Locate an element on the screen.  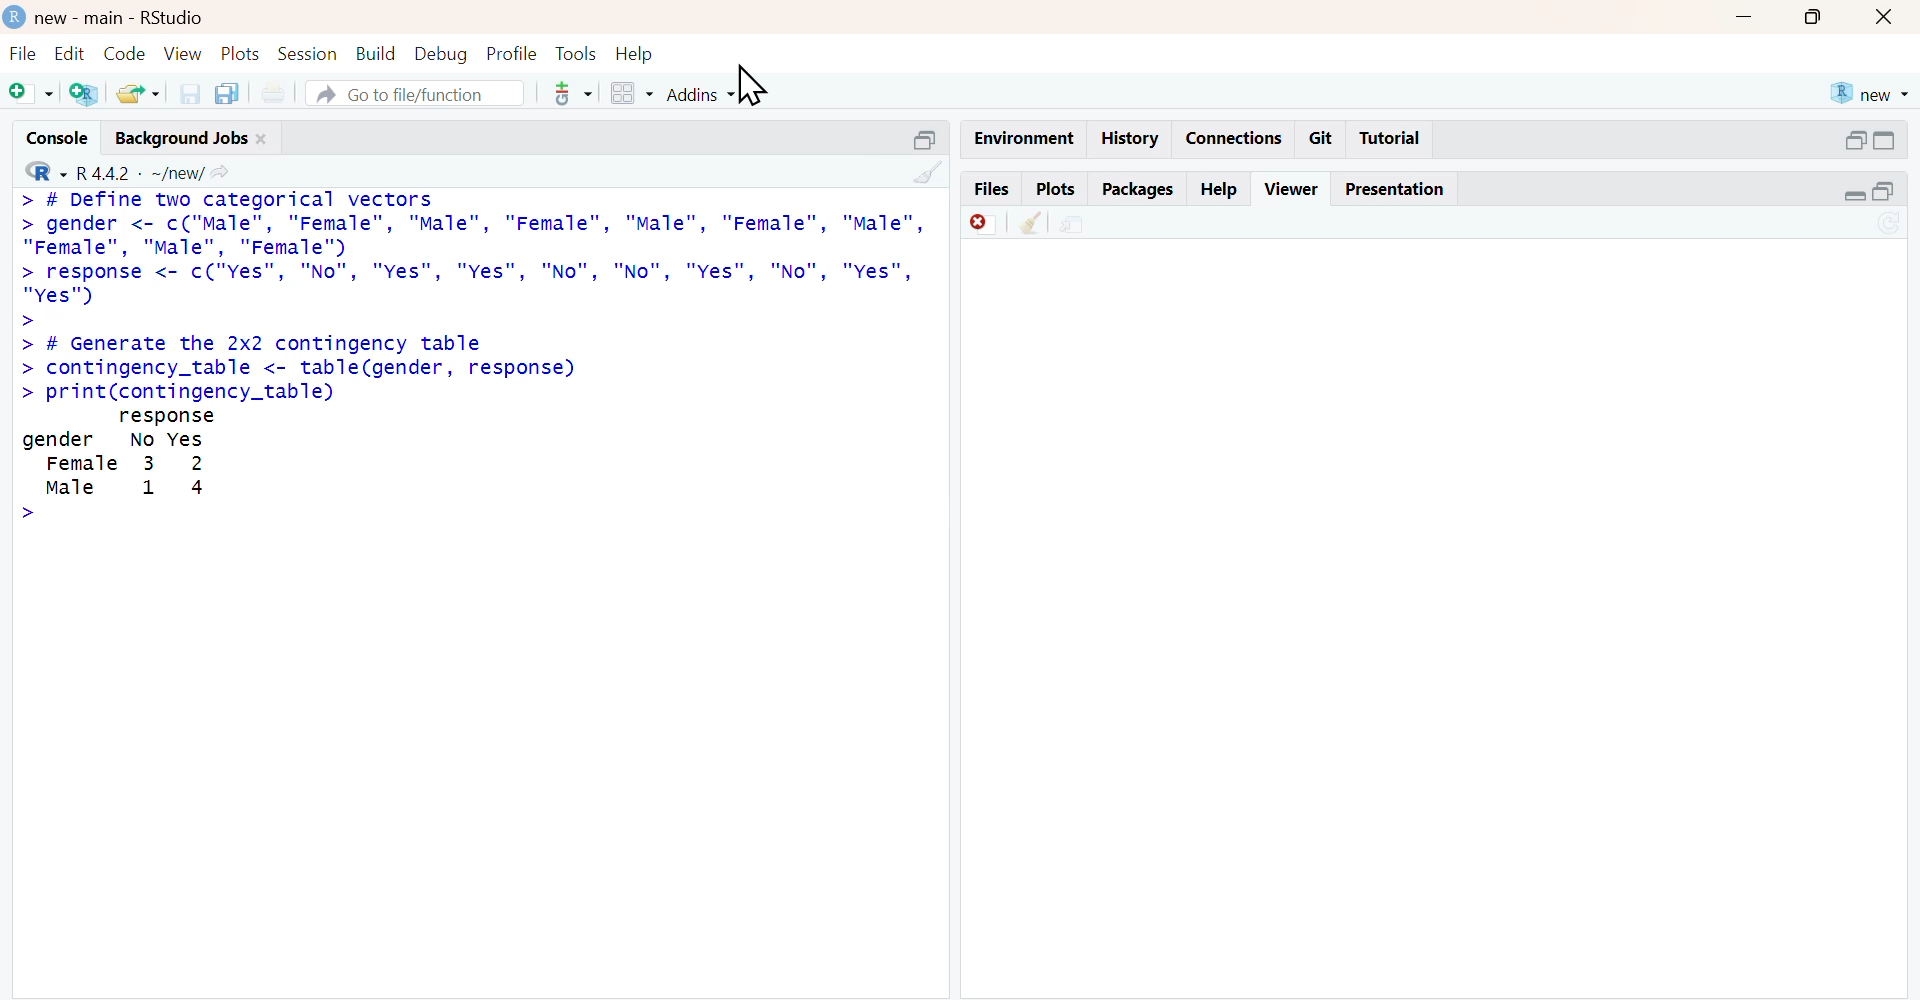
Sync is located at coordinates (1890, 222).